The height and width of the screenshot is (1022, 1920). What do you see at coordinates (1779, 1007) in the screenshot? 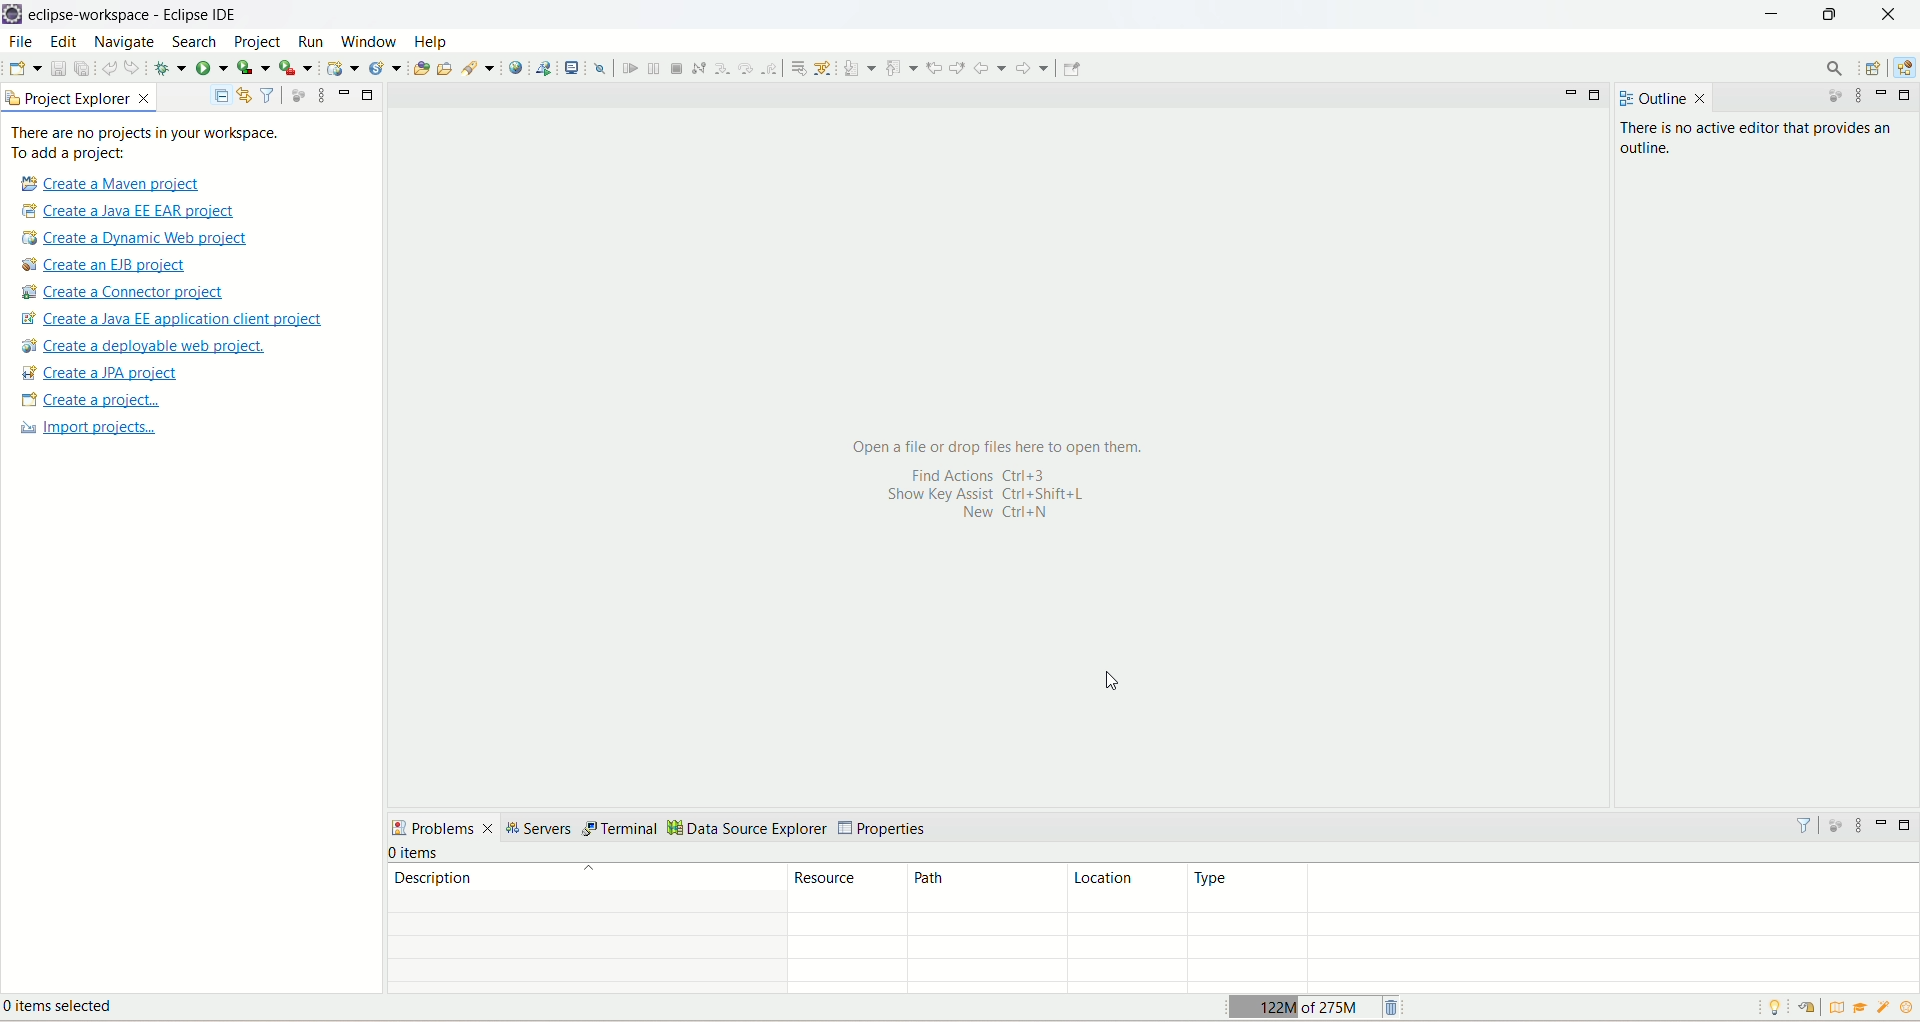
I see `tip of the day` at bounding box center [1779, 1007].